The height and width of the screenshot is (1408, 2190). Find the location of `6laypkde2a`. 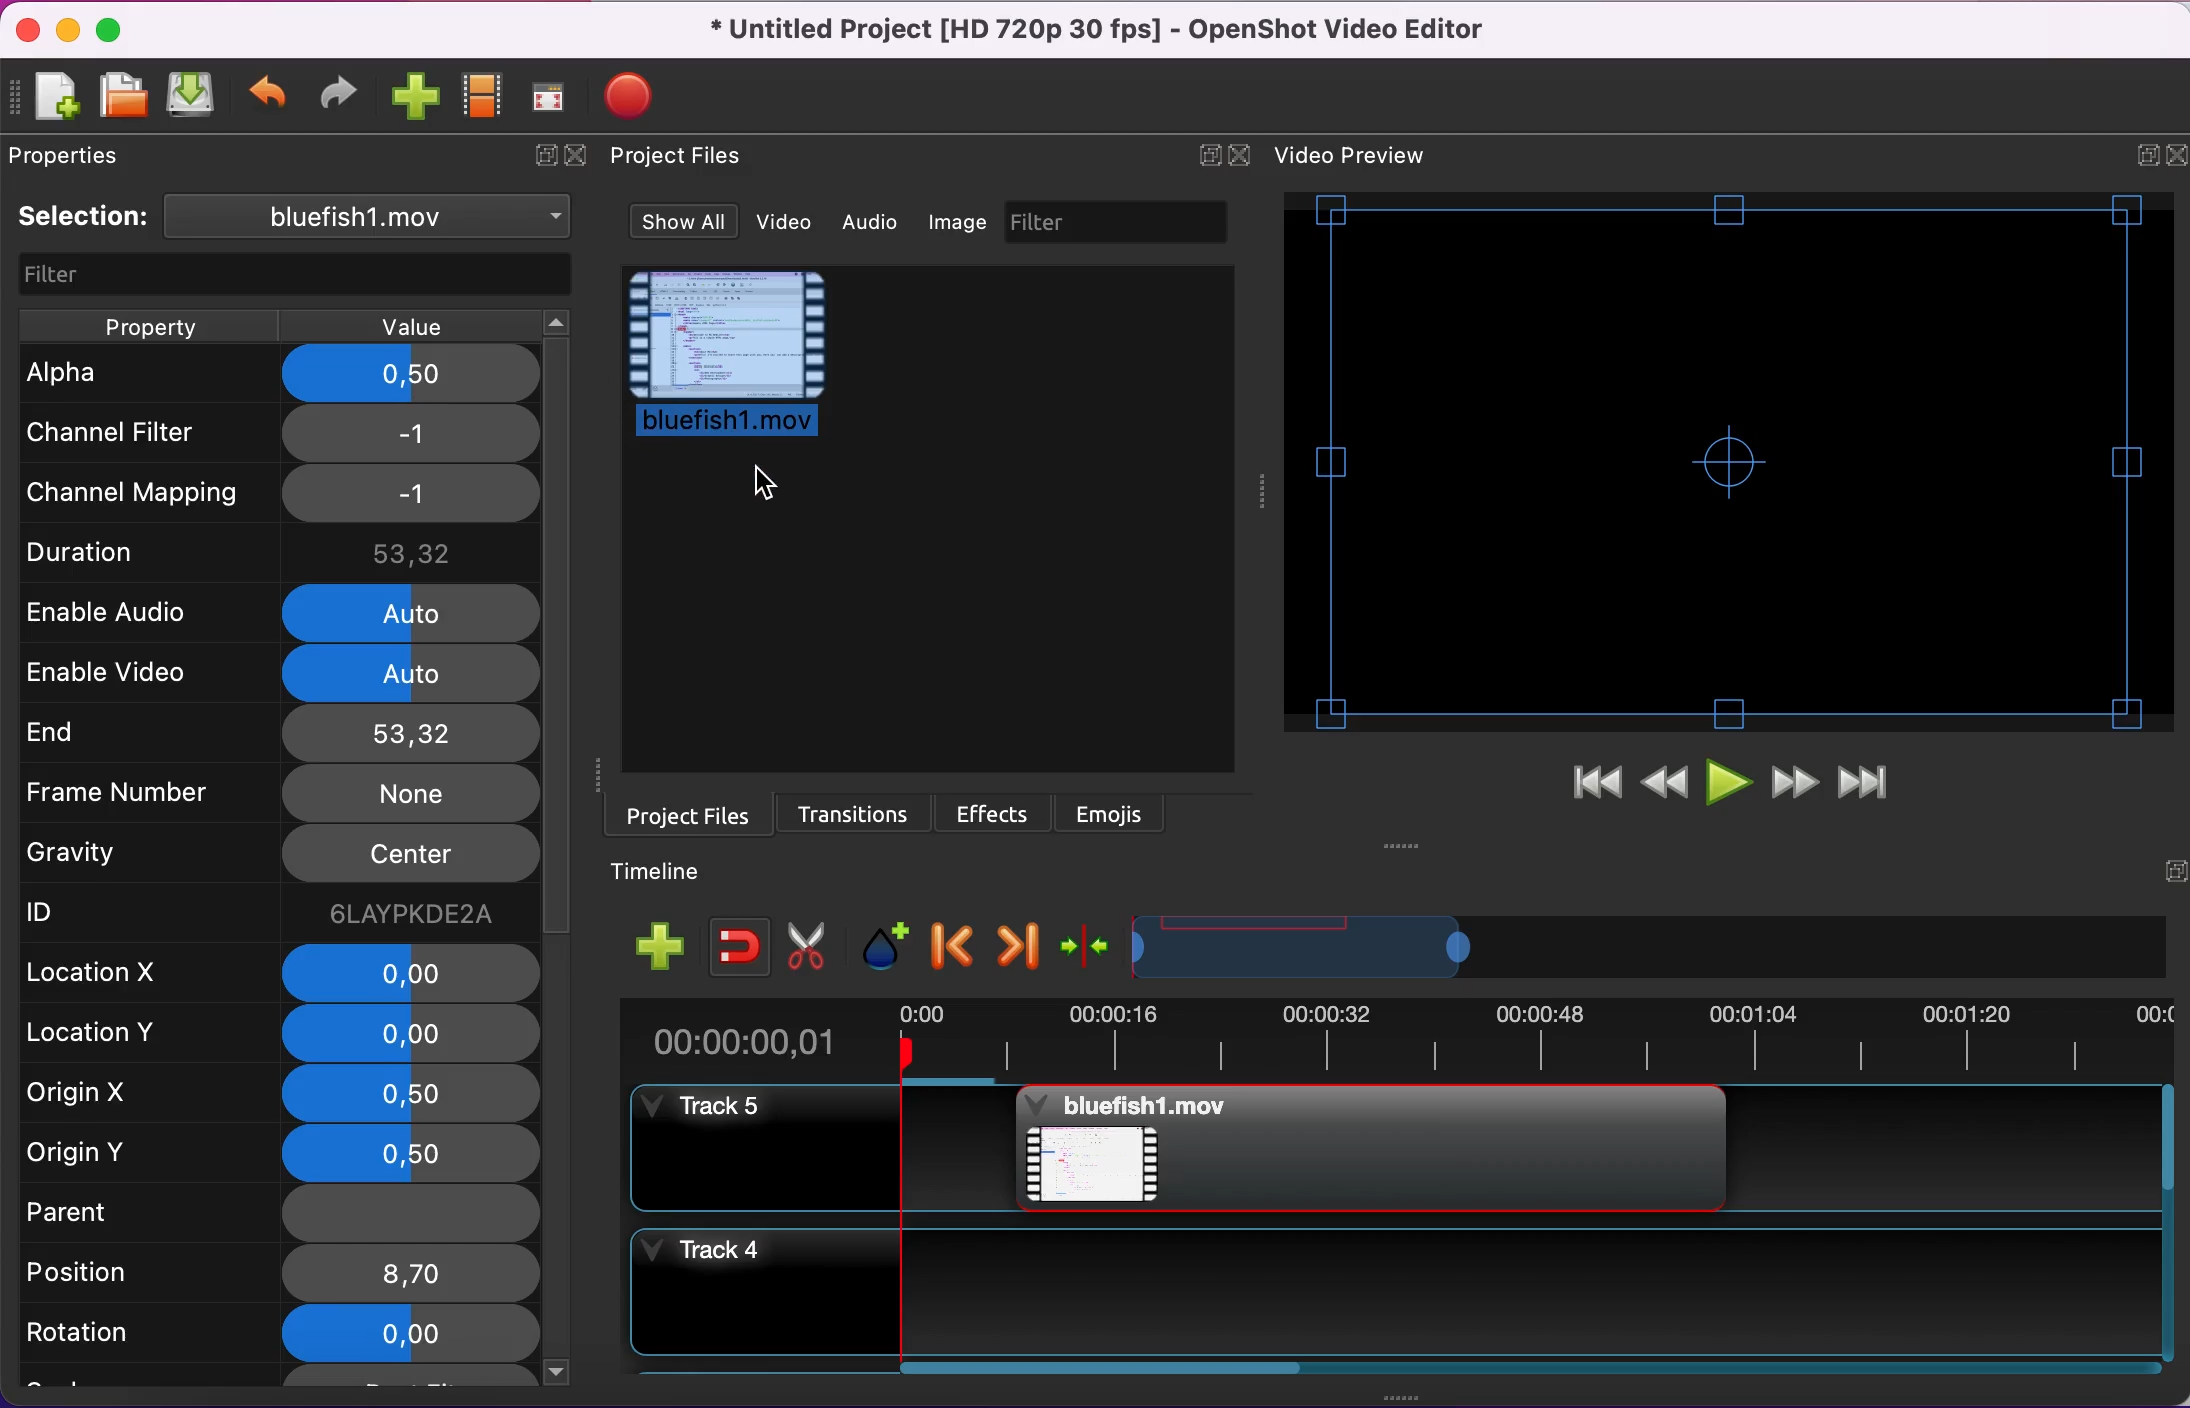

6laypkde2a is located at coordinates (411, 914).